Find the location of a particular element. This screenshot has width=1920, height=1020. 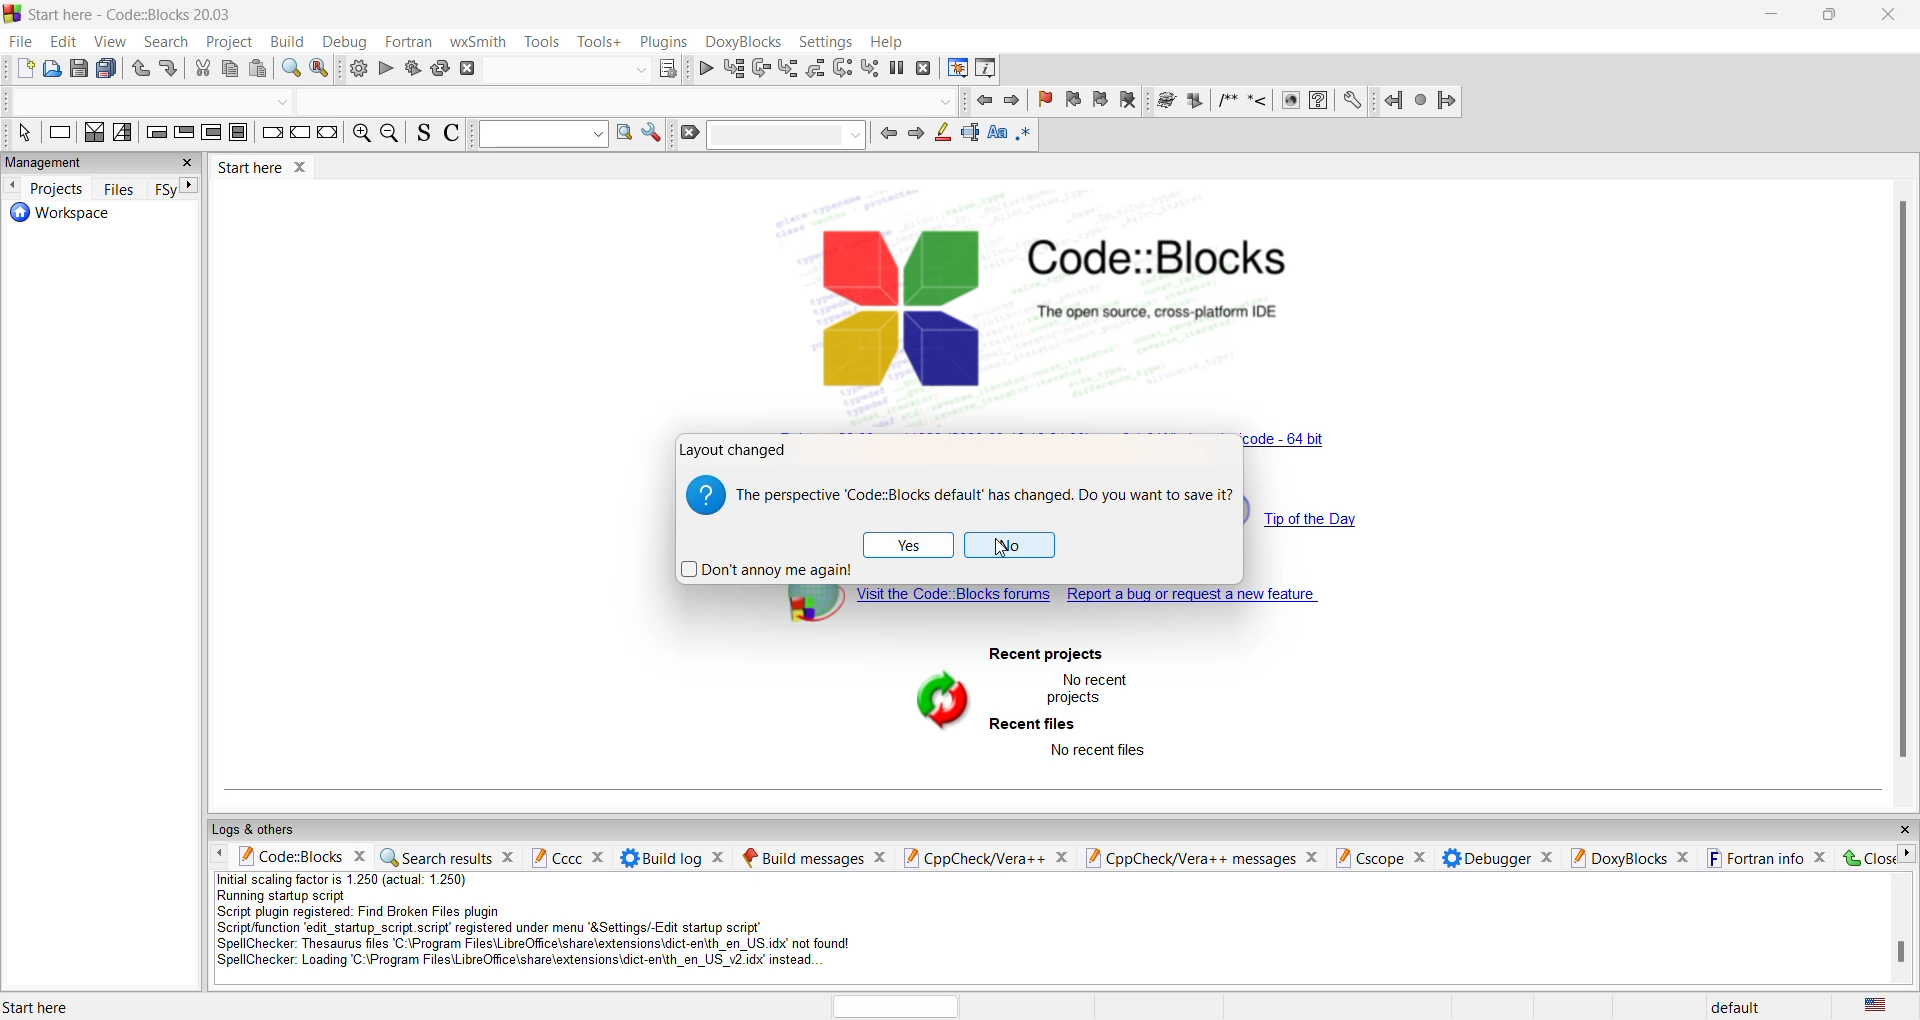

paste is located at coordinates (227, 72).